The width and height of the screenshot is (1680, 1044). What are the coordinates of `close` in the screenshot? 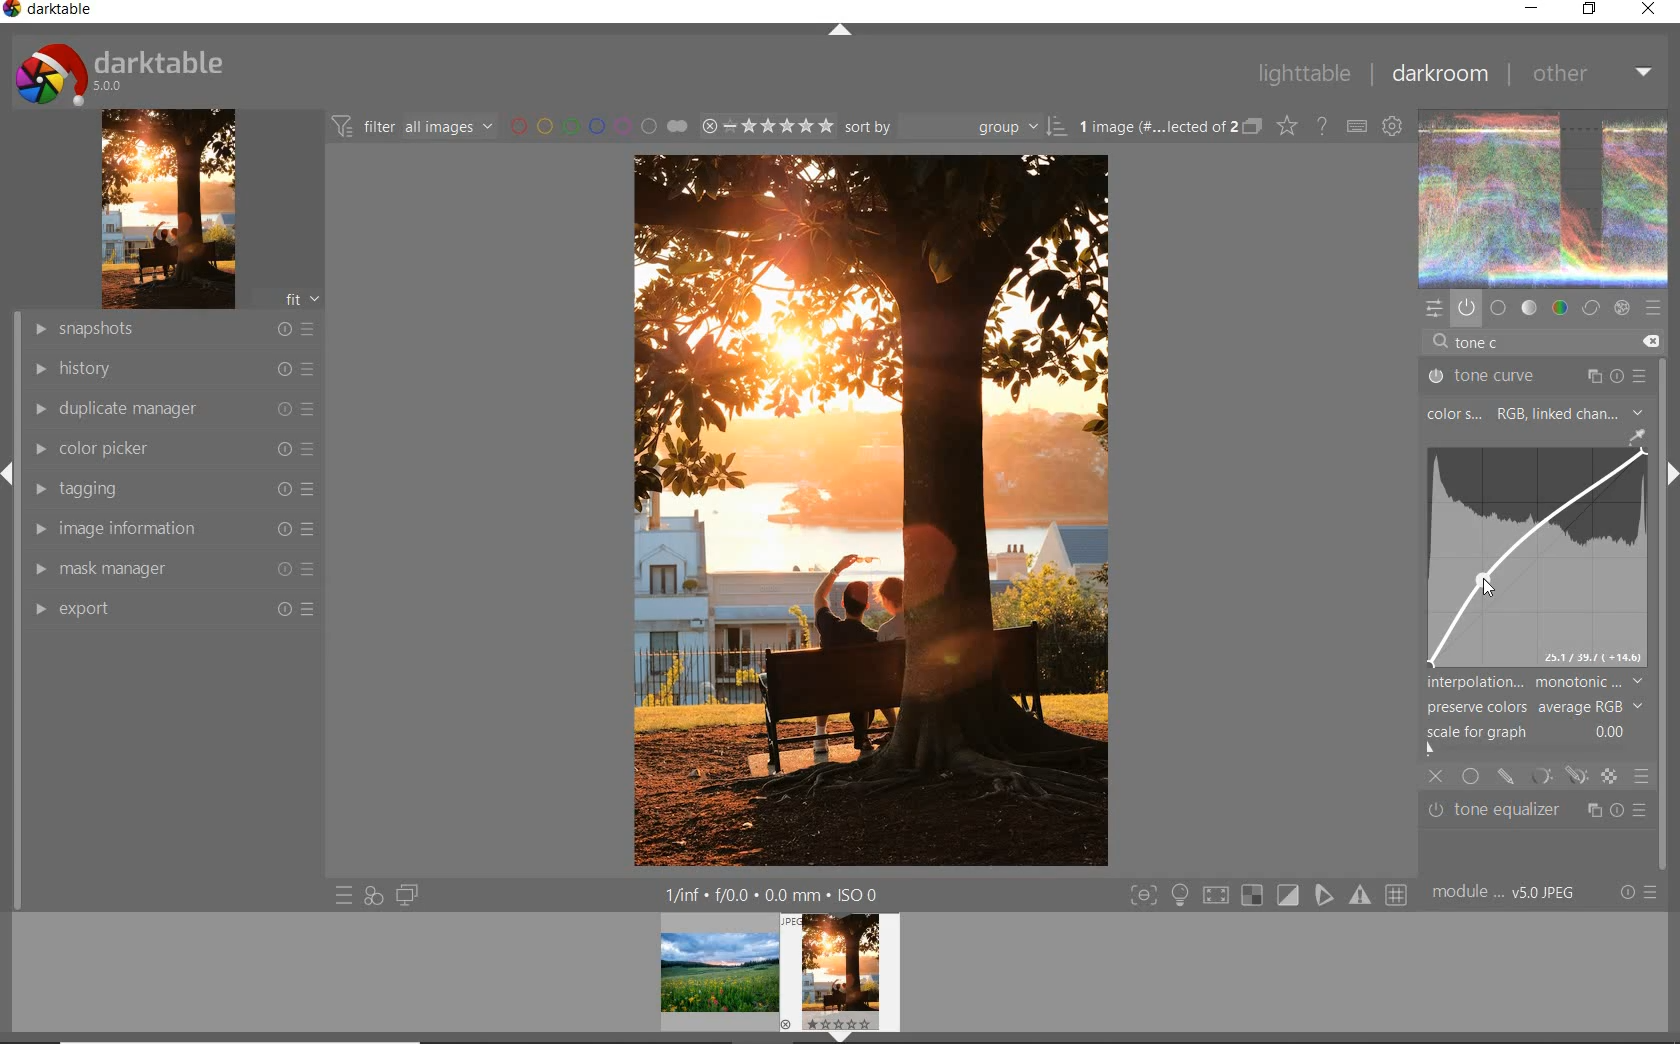 It's located at (1438, 779).